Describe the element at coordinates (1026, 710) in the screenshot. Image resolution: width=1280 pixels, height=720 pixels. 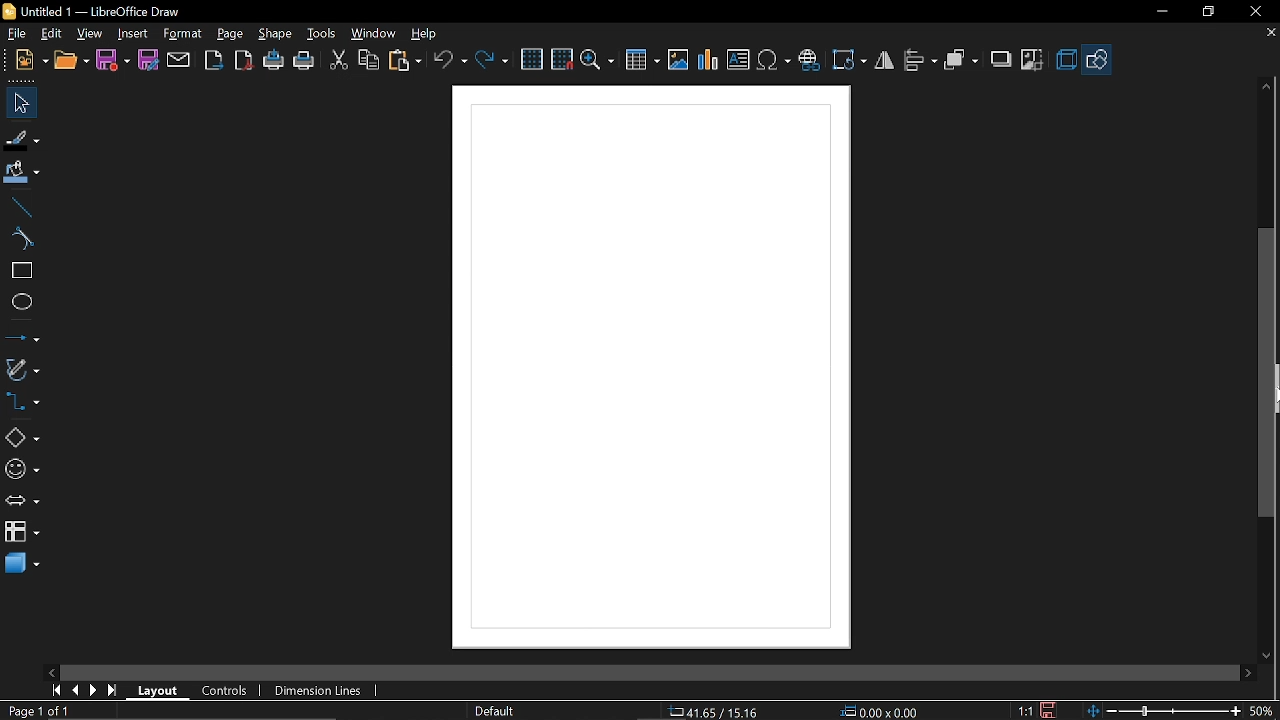
I see `scaling factor (1:1)` at that location.